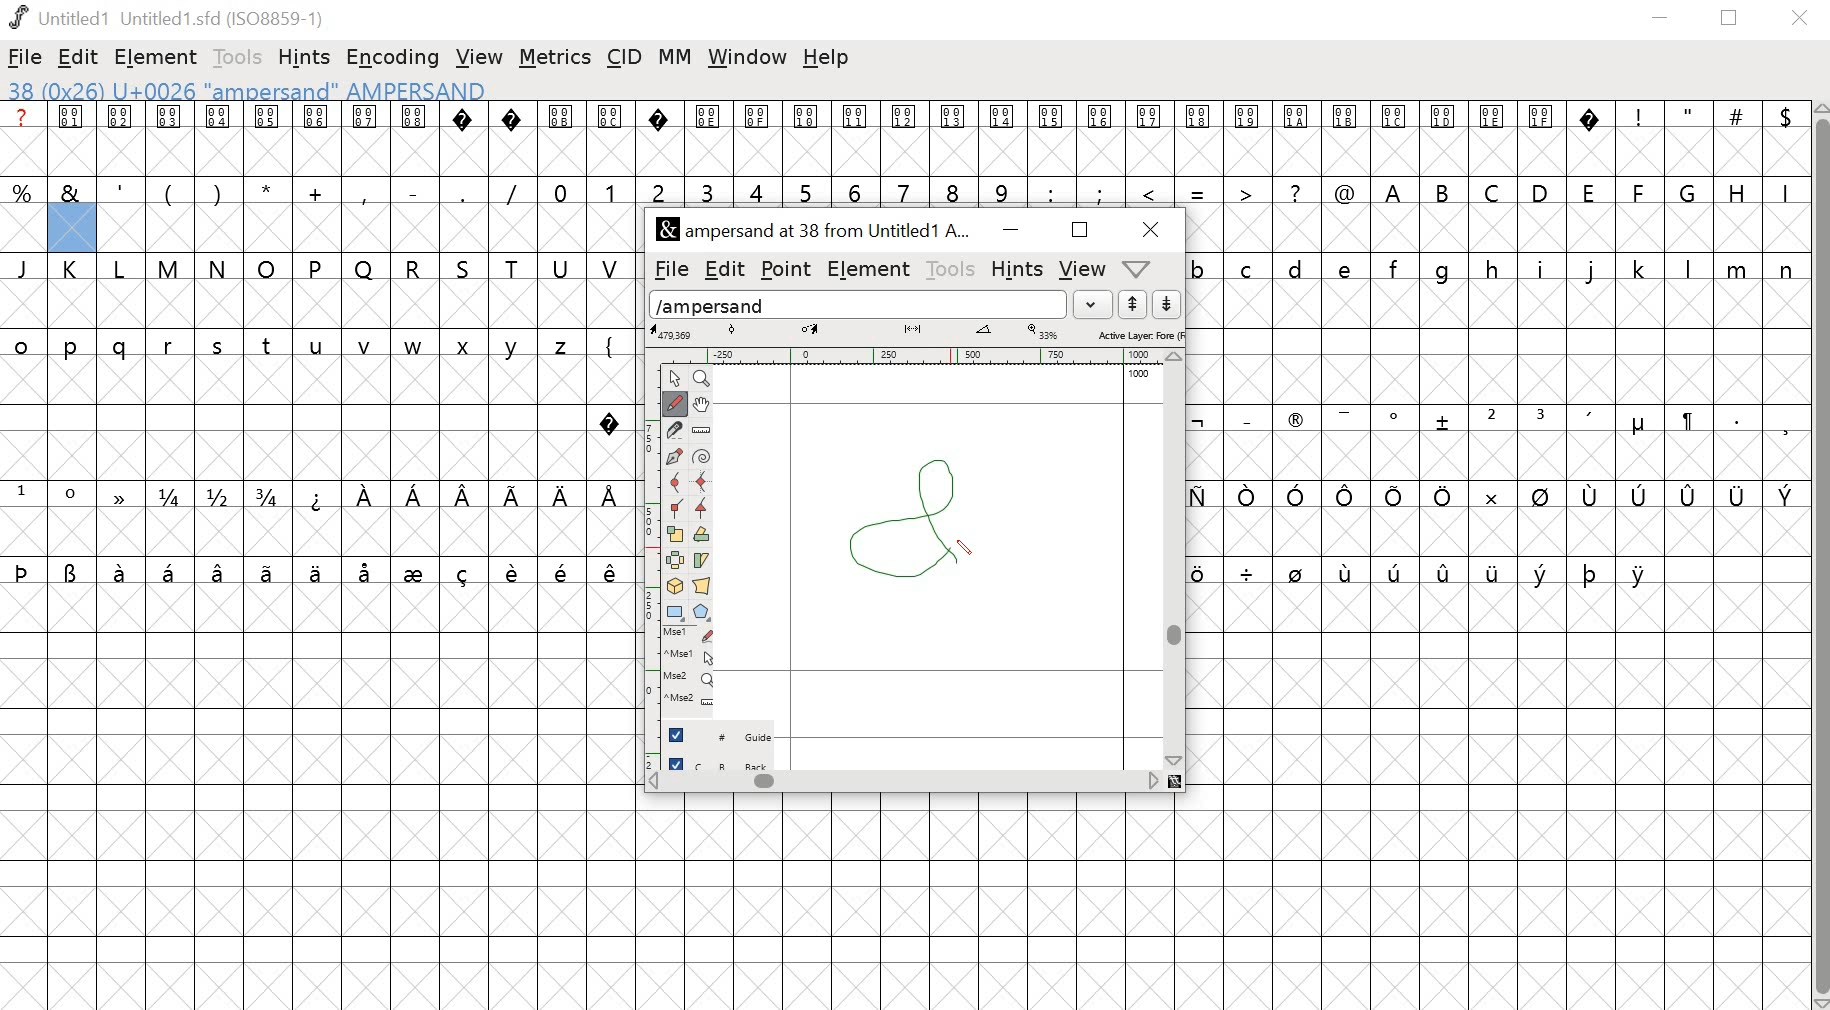 The height and width of the screenshot is (1010, 1830). I want to click on toggle spiral, so click(702, 457).